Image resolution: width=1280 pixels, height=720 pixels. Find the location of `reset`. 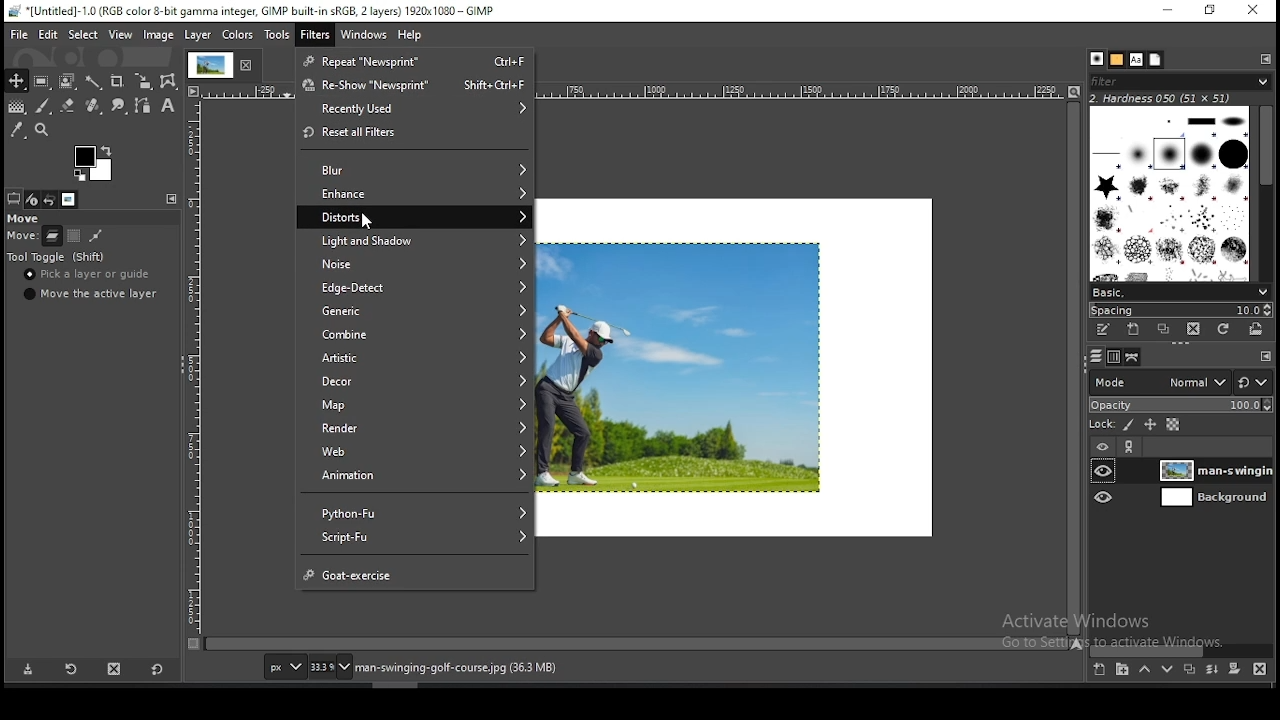

reset is located at coordinates (158, 668).